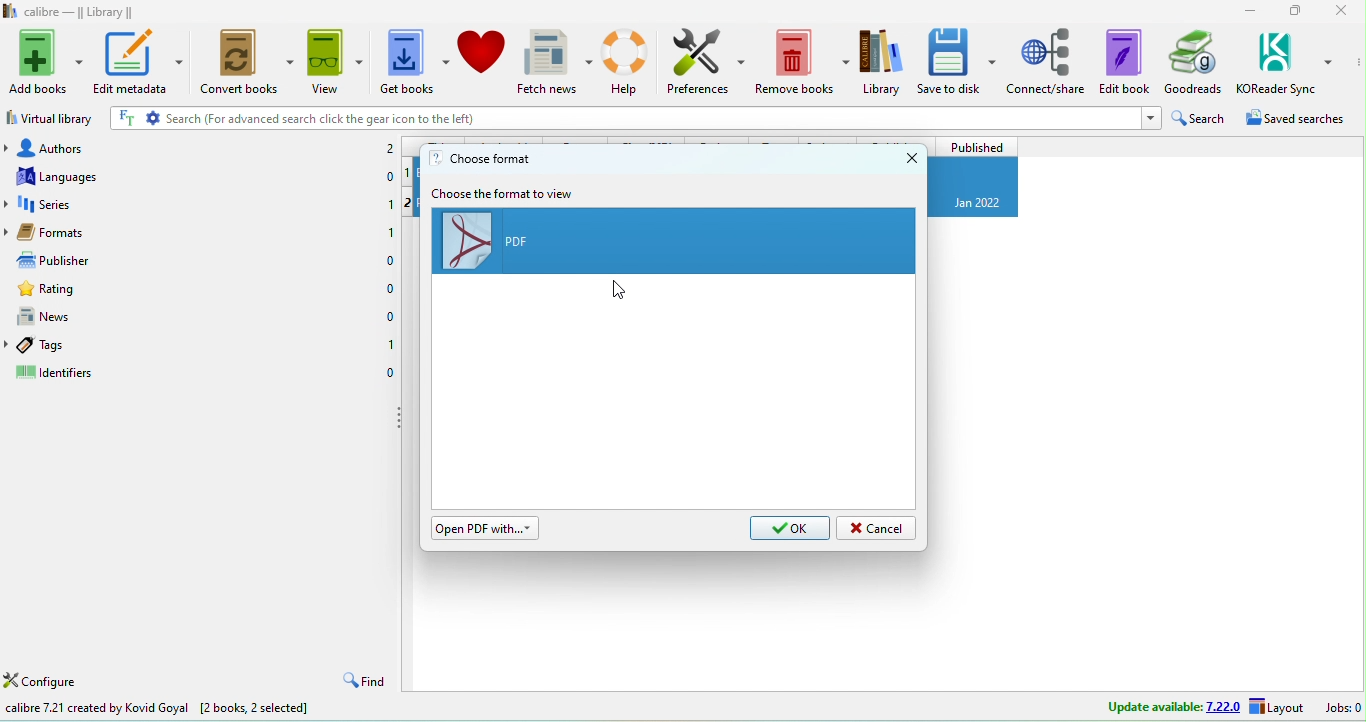 This screenshot has width=1366, height=722. I want to click on minimize, so click(1248, 11).